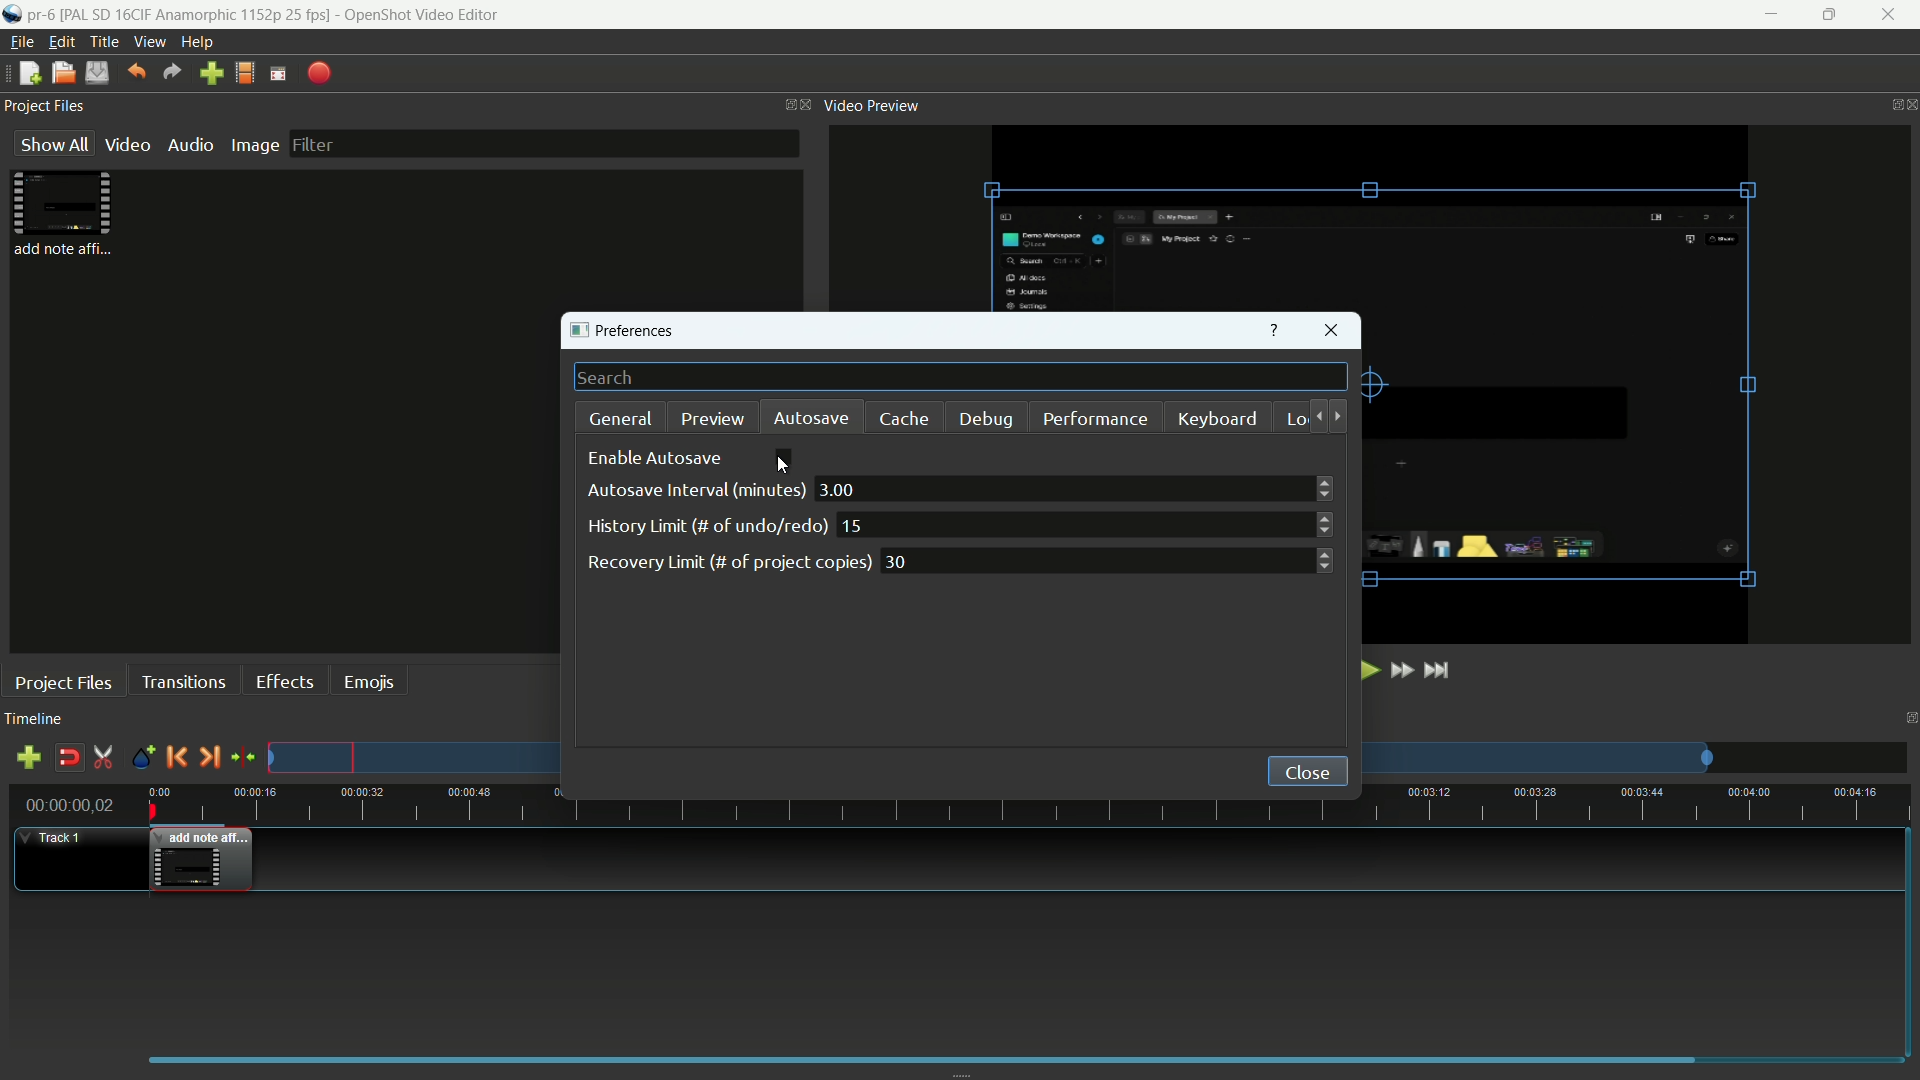 This screenshot has height=1080, width=1920. I want to click on close app, so click(1890, 15).